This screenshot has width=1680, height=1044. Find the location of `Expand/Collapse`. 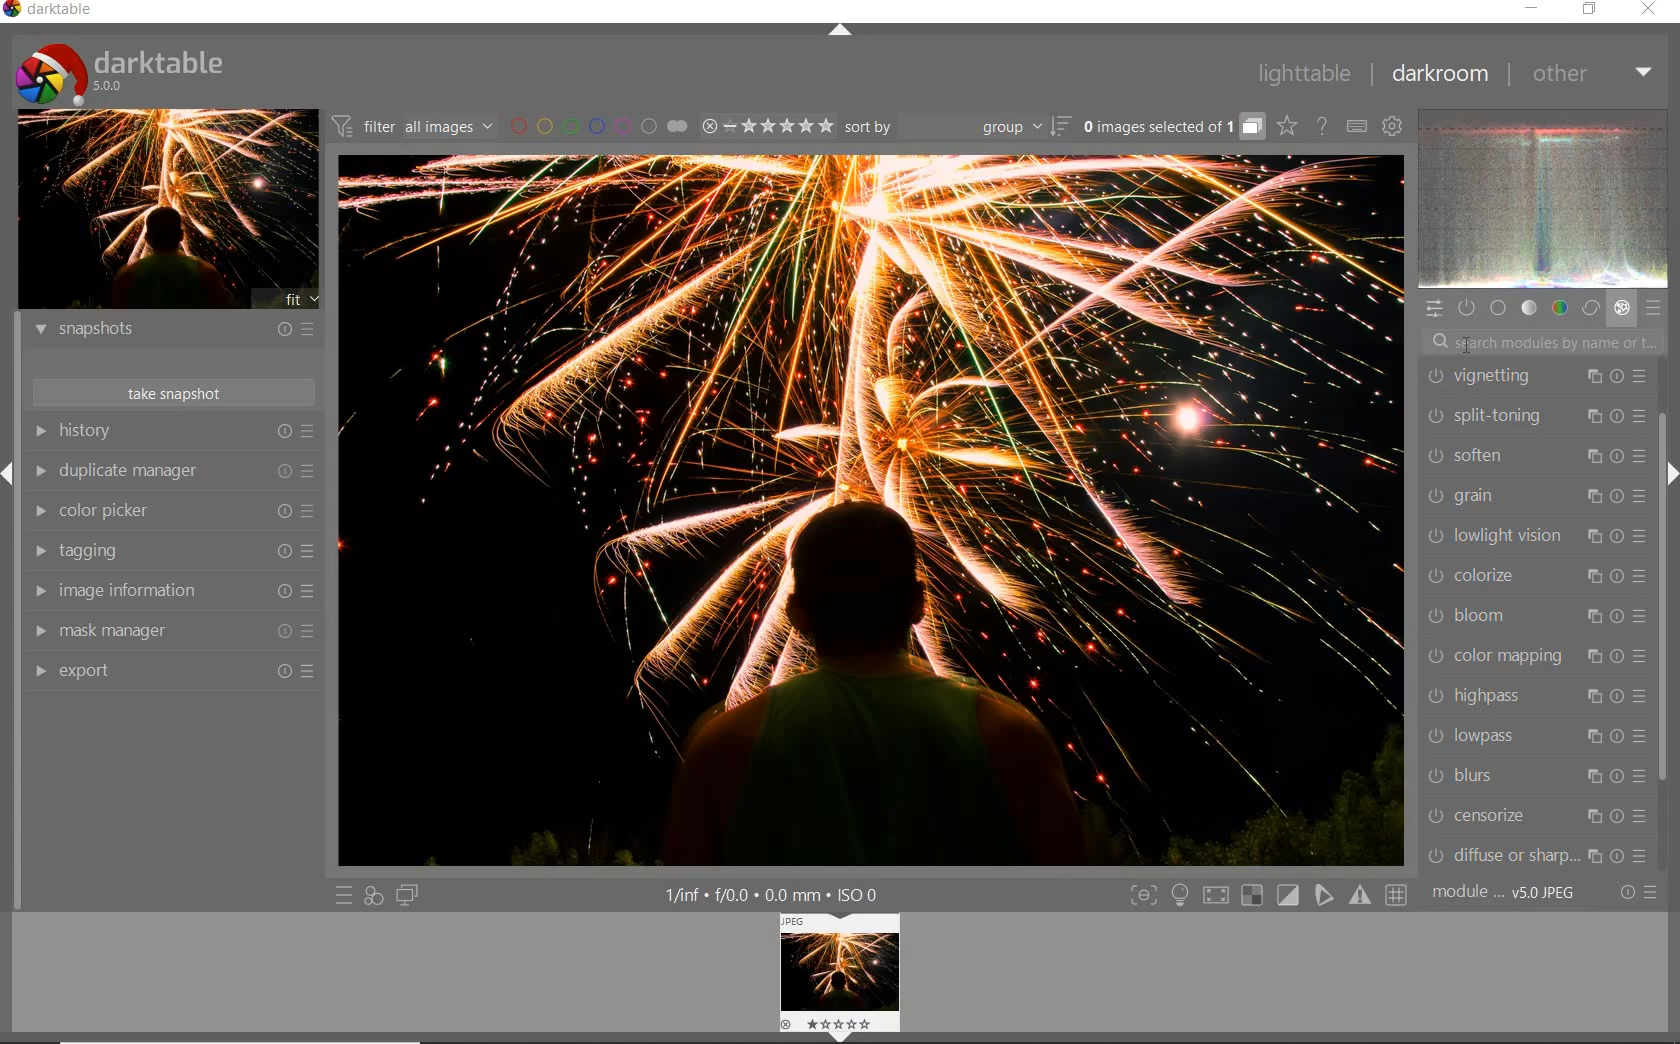

Expand/Collapse is located at coordinates (10, 474).